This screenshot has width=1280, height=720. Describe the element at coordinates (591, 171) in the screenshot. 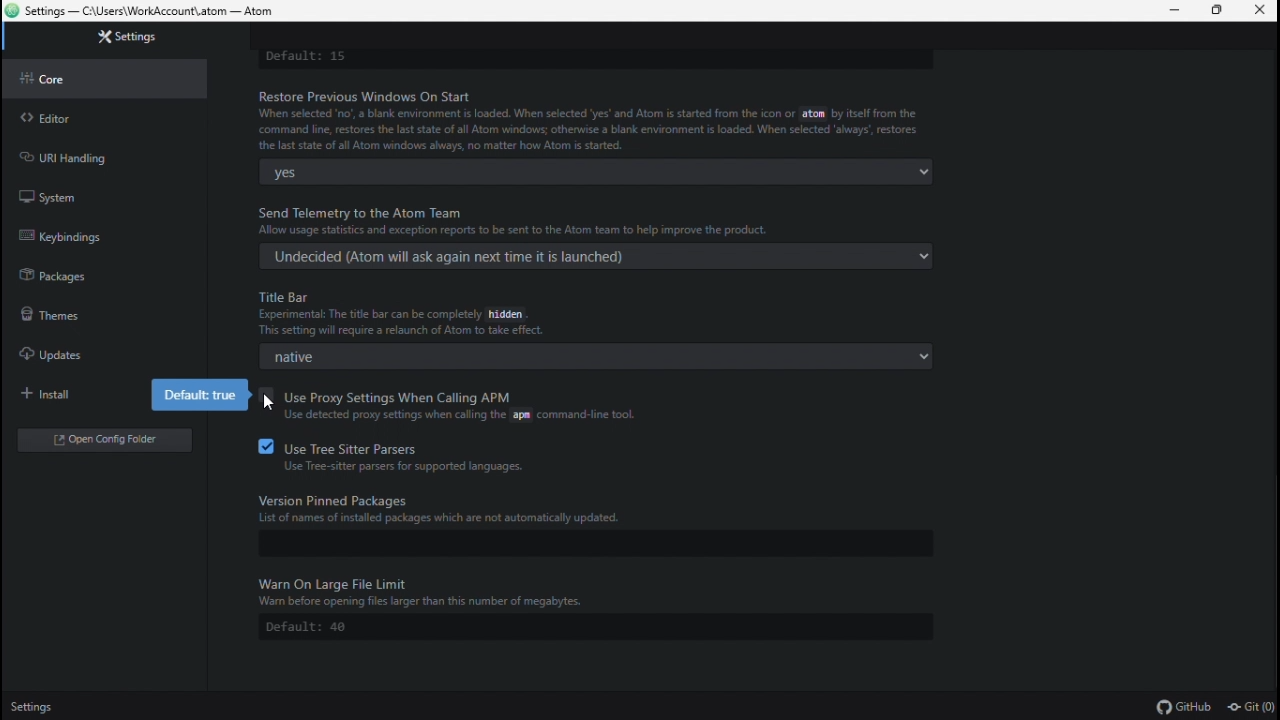

I see `yes` at that location.